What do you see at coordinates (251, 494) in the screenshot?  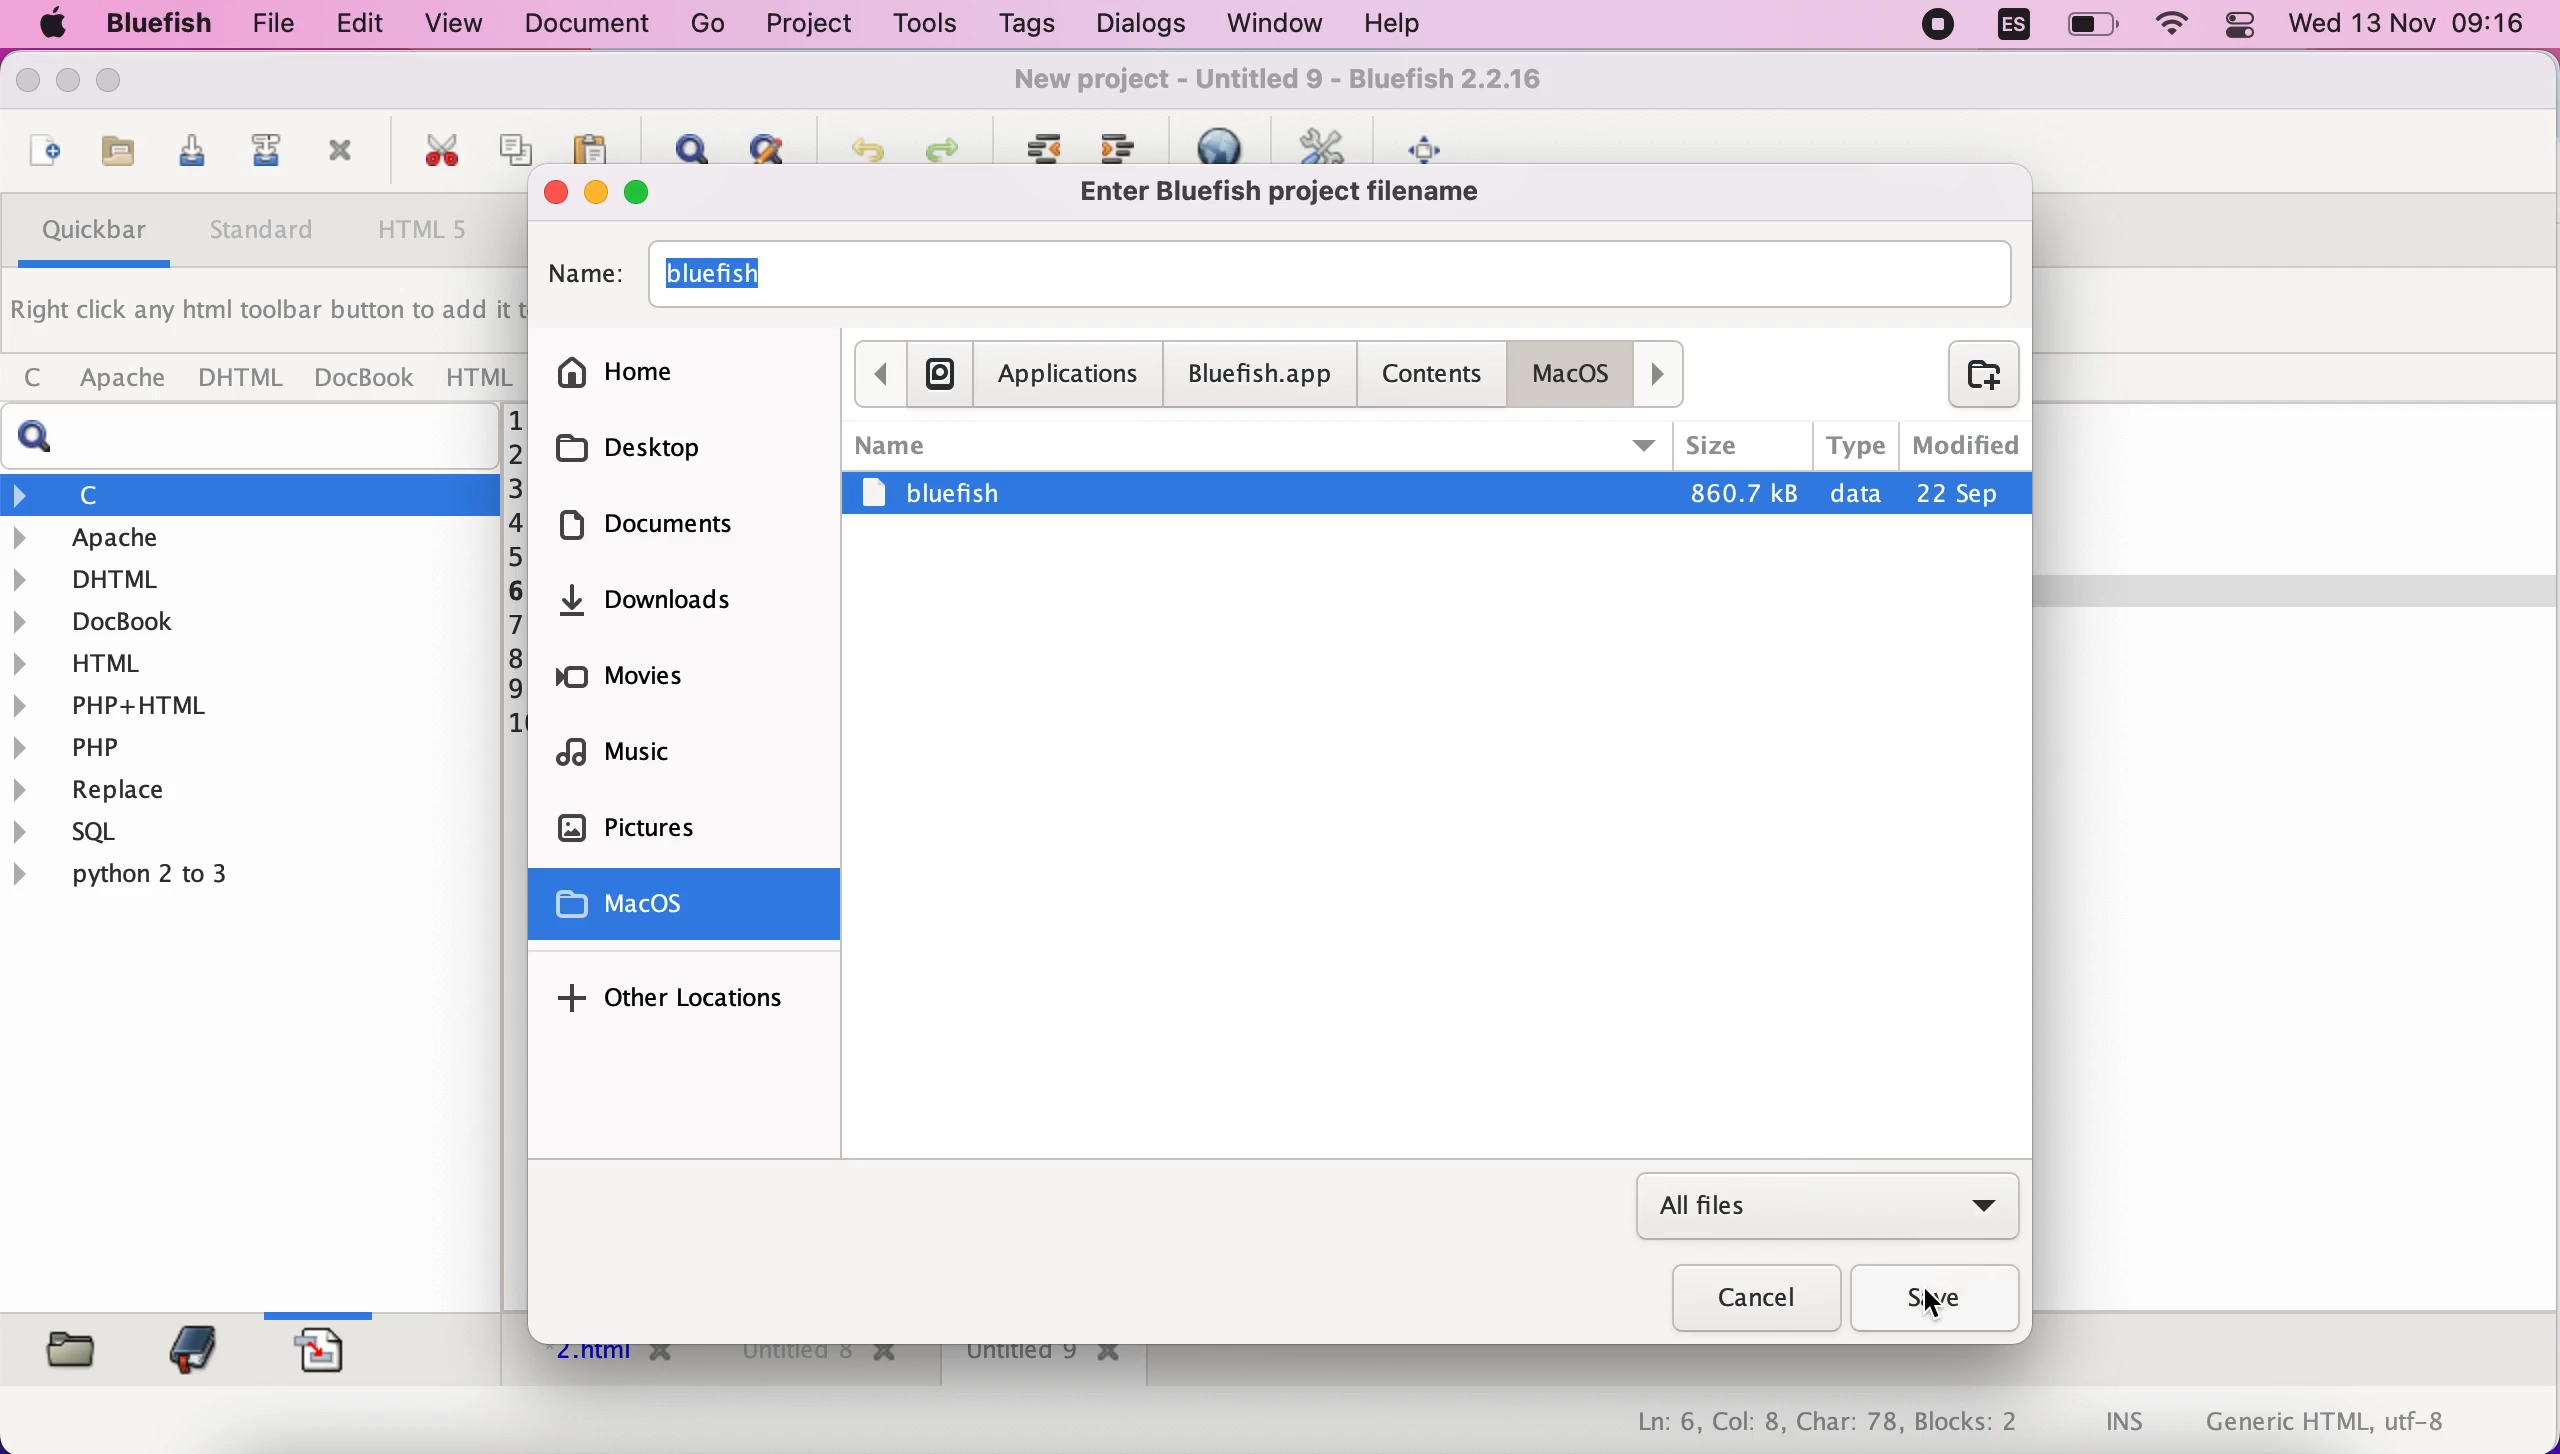 I see `c` at bounding box center [251, 494].